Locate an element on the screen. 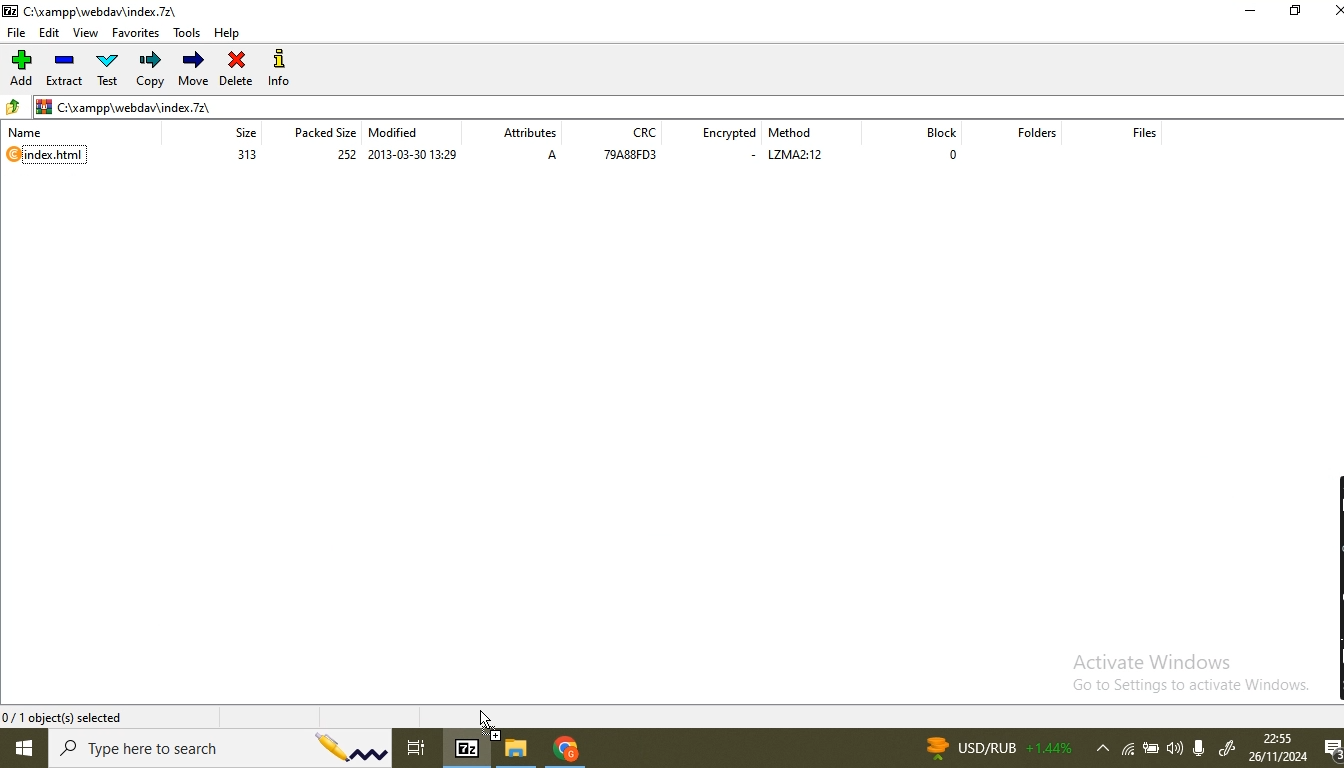 The width and height of the screenshot is (1344, 768). block is located at coordinates (927, 132).